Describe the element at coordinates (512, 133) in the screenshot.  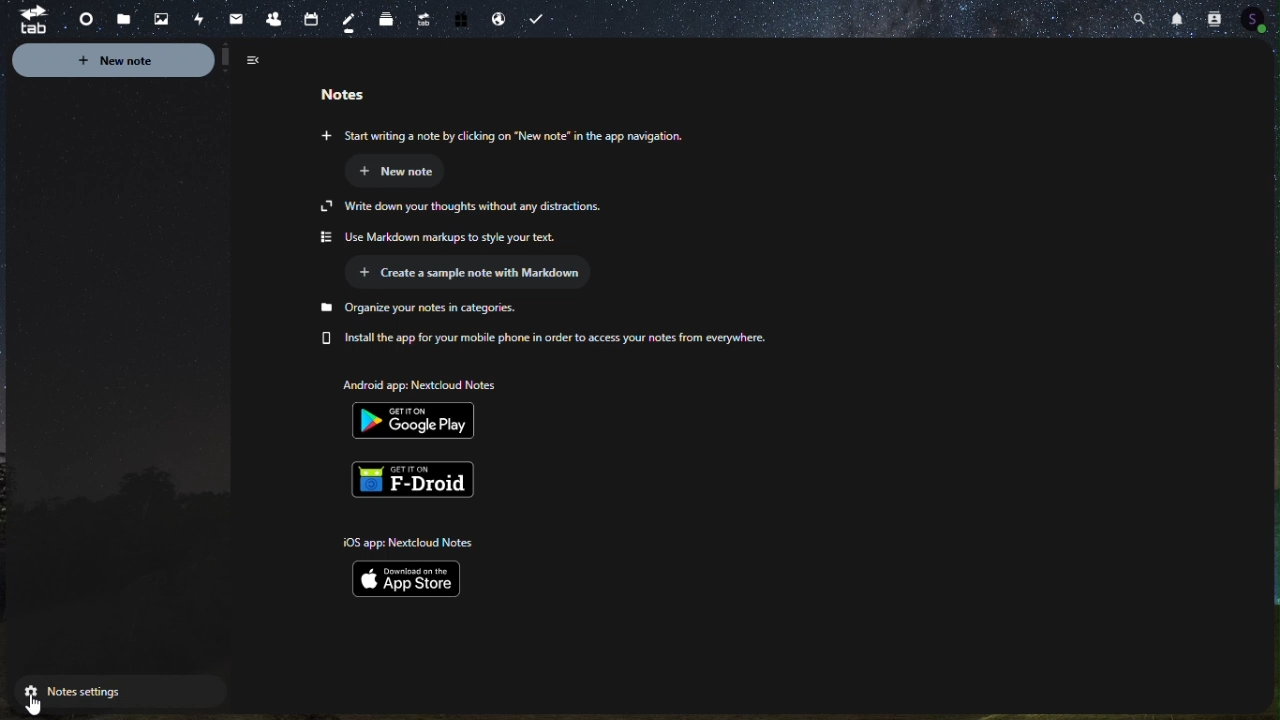
I see `start writing on Note` at that location.